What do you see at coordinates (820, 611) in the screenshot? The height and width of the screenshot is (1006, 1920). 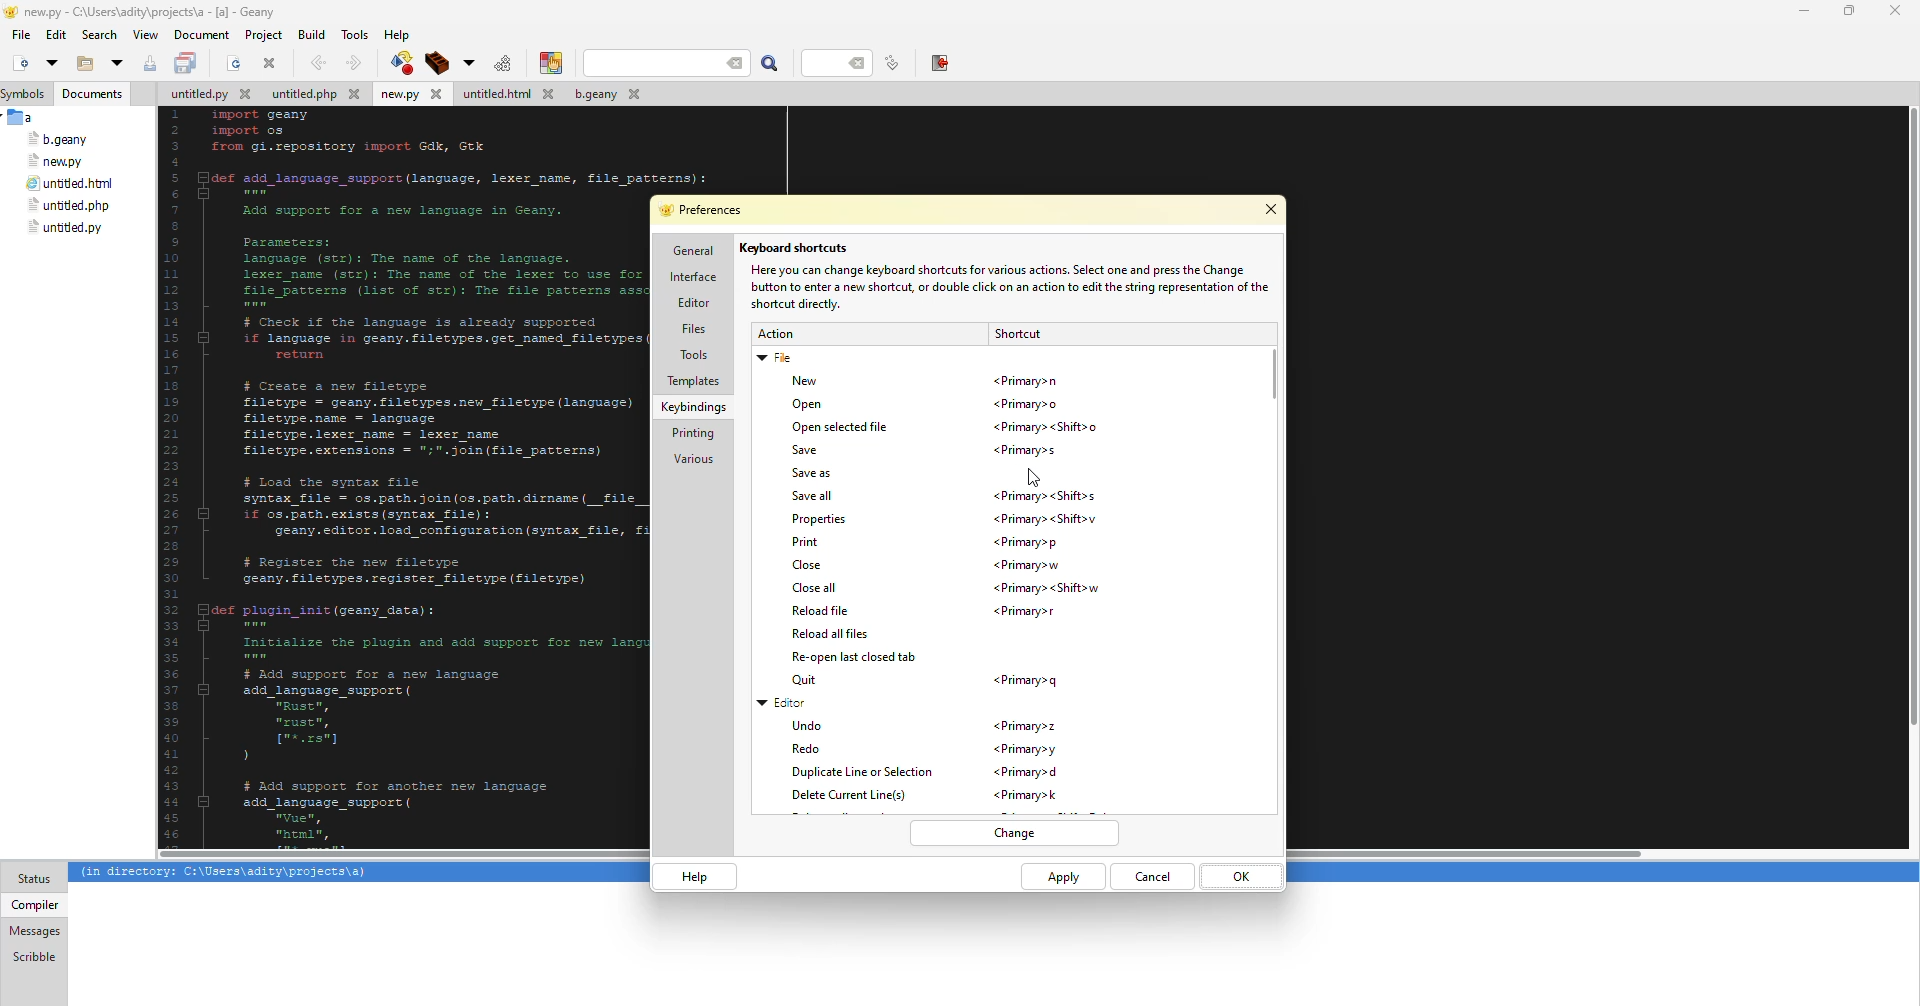 I see `reload` at bounding box center [820, 611].